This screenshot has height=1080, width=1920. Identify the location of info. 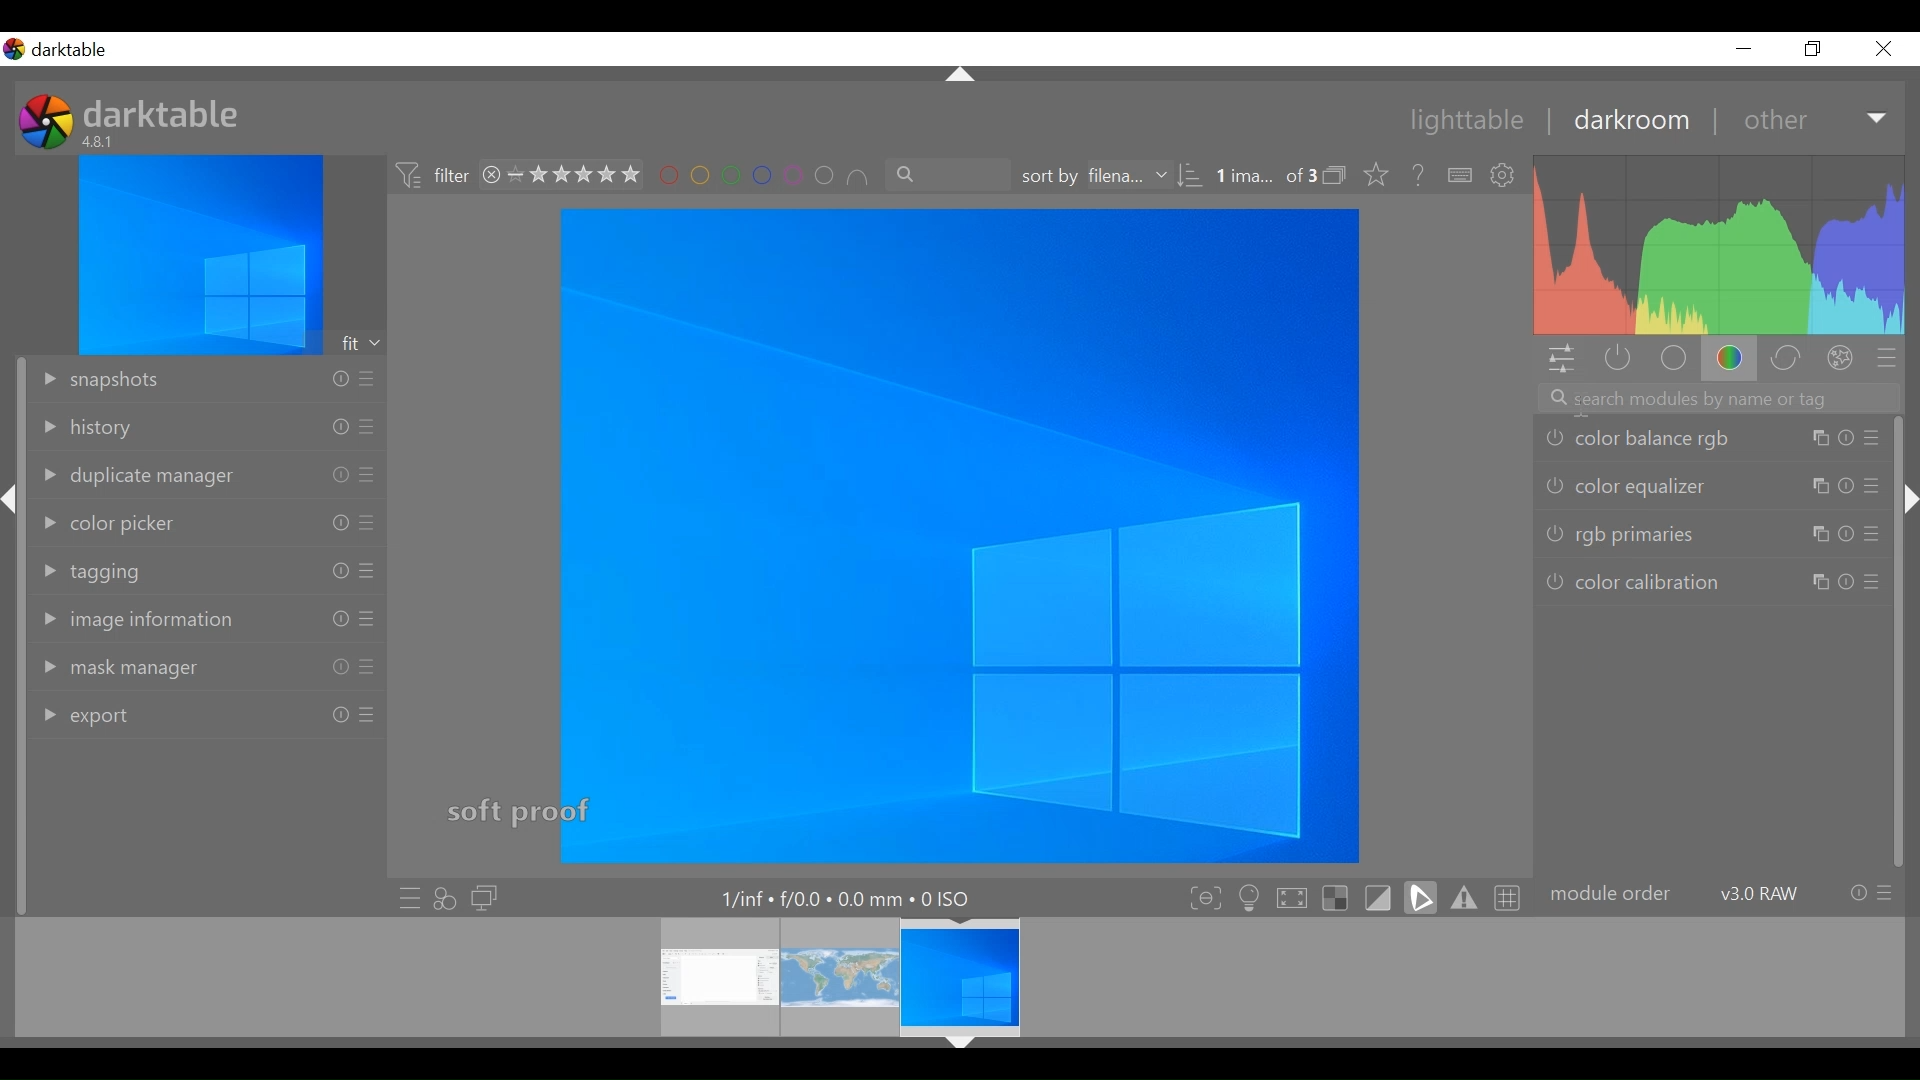
(339, 475).